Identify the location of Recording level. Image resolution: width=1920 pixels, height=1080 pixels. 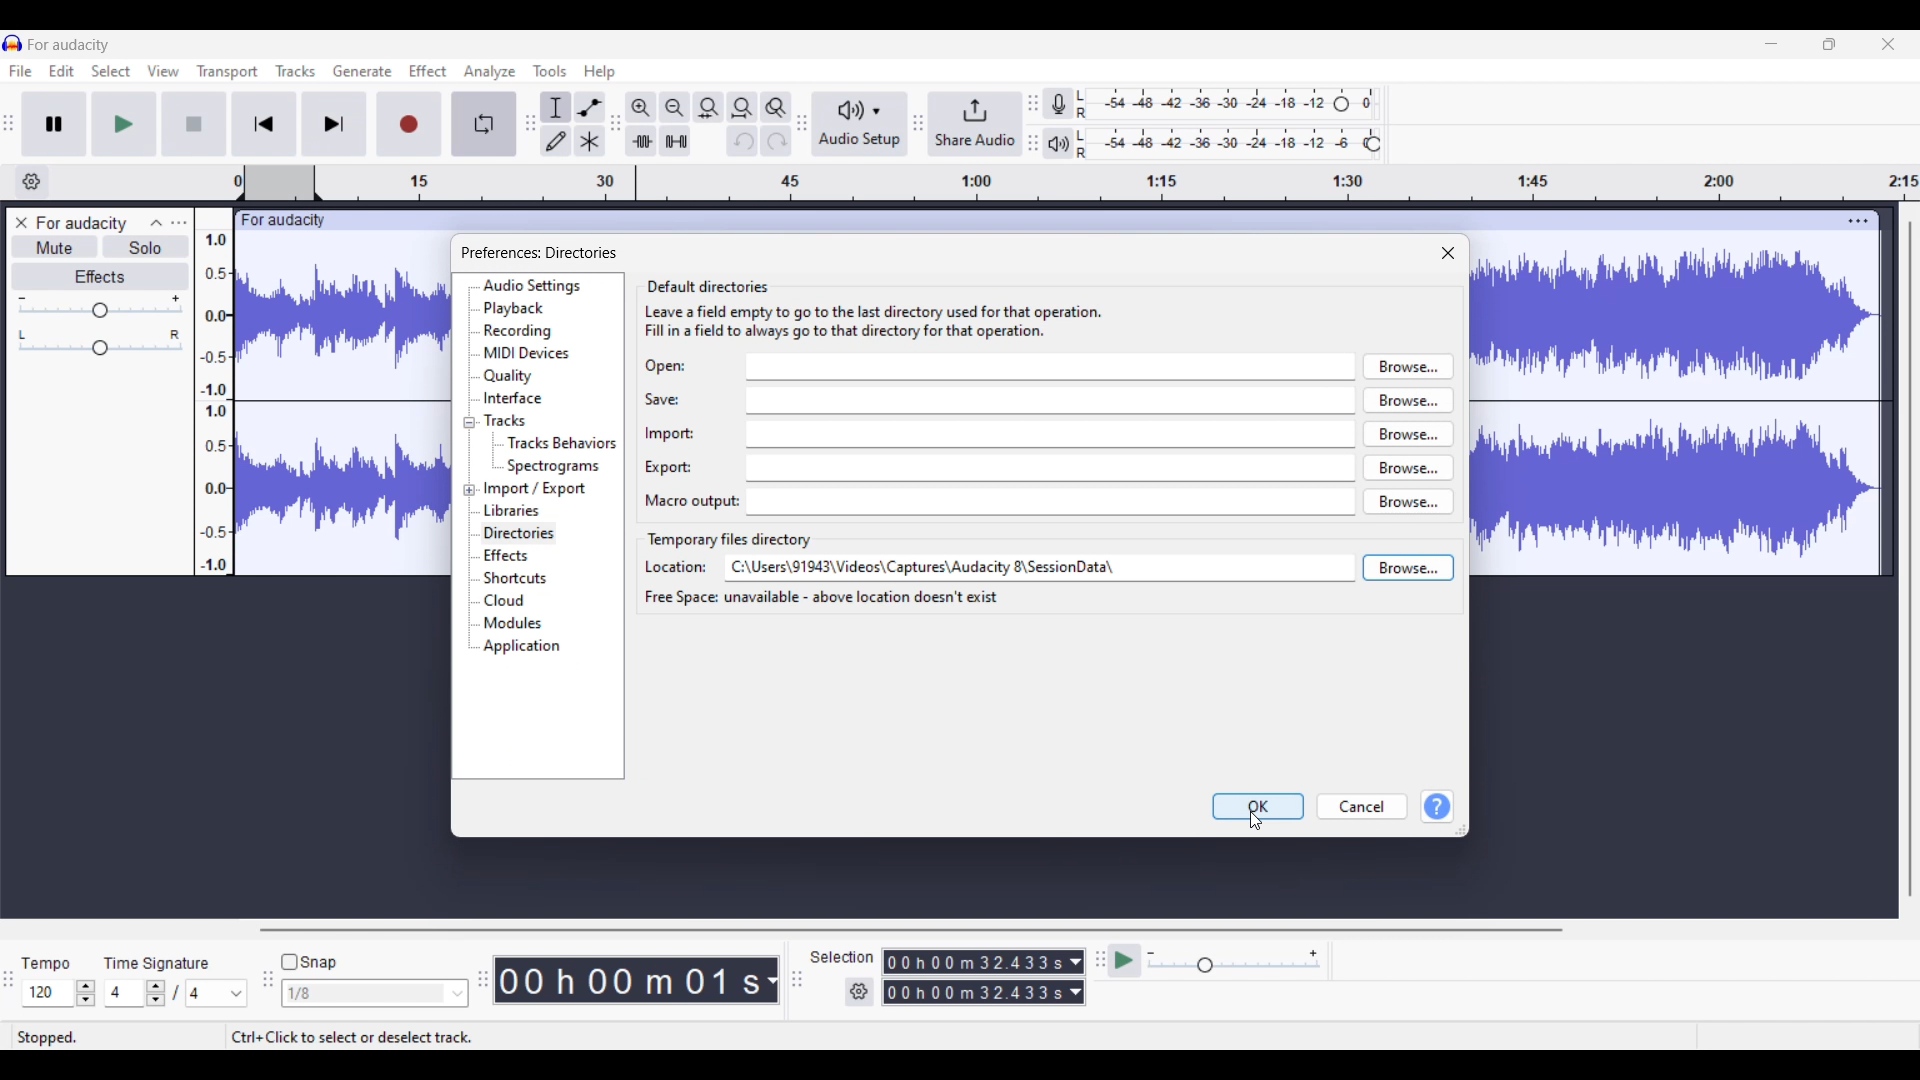
(1203, 104).